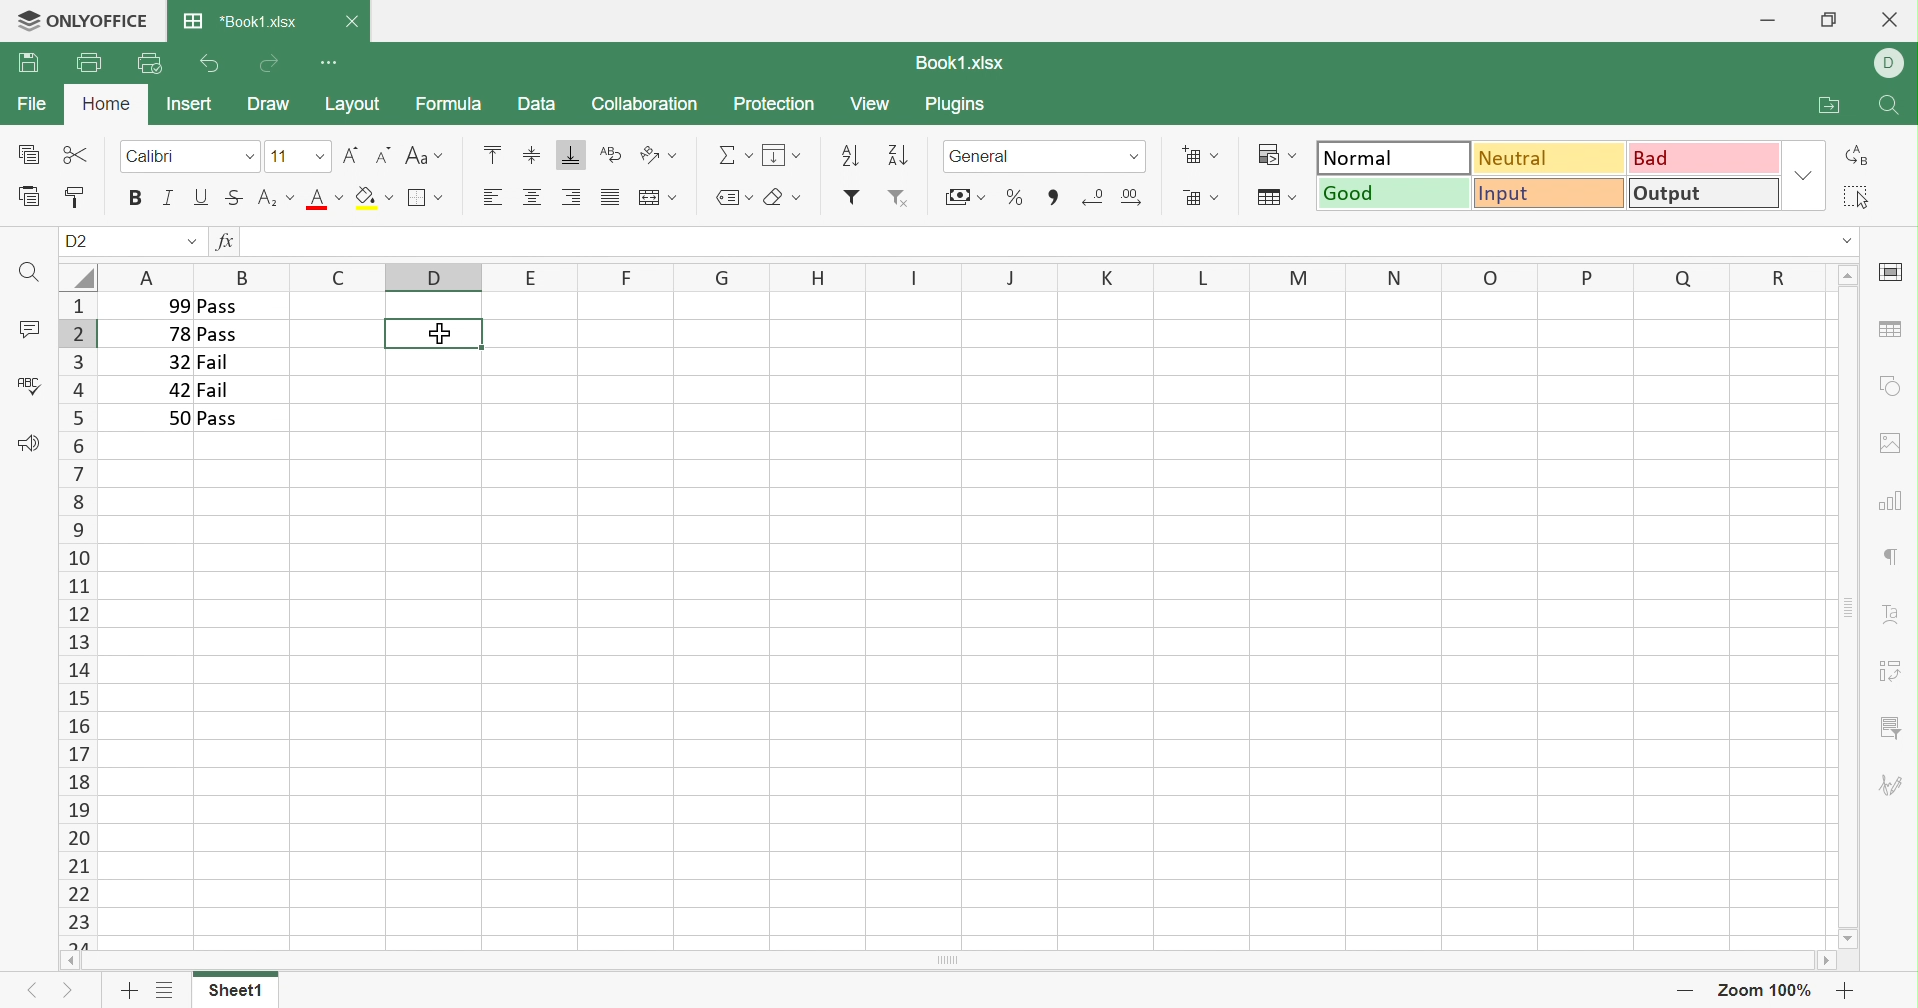 The width and height of the screenshot is (1918, 1008). I want to click on Scroll bar, so click(1847, 607).